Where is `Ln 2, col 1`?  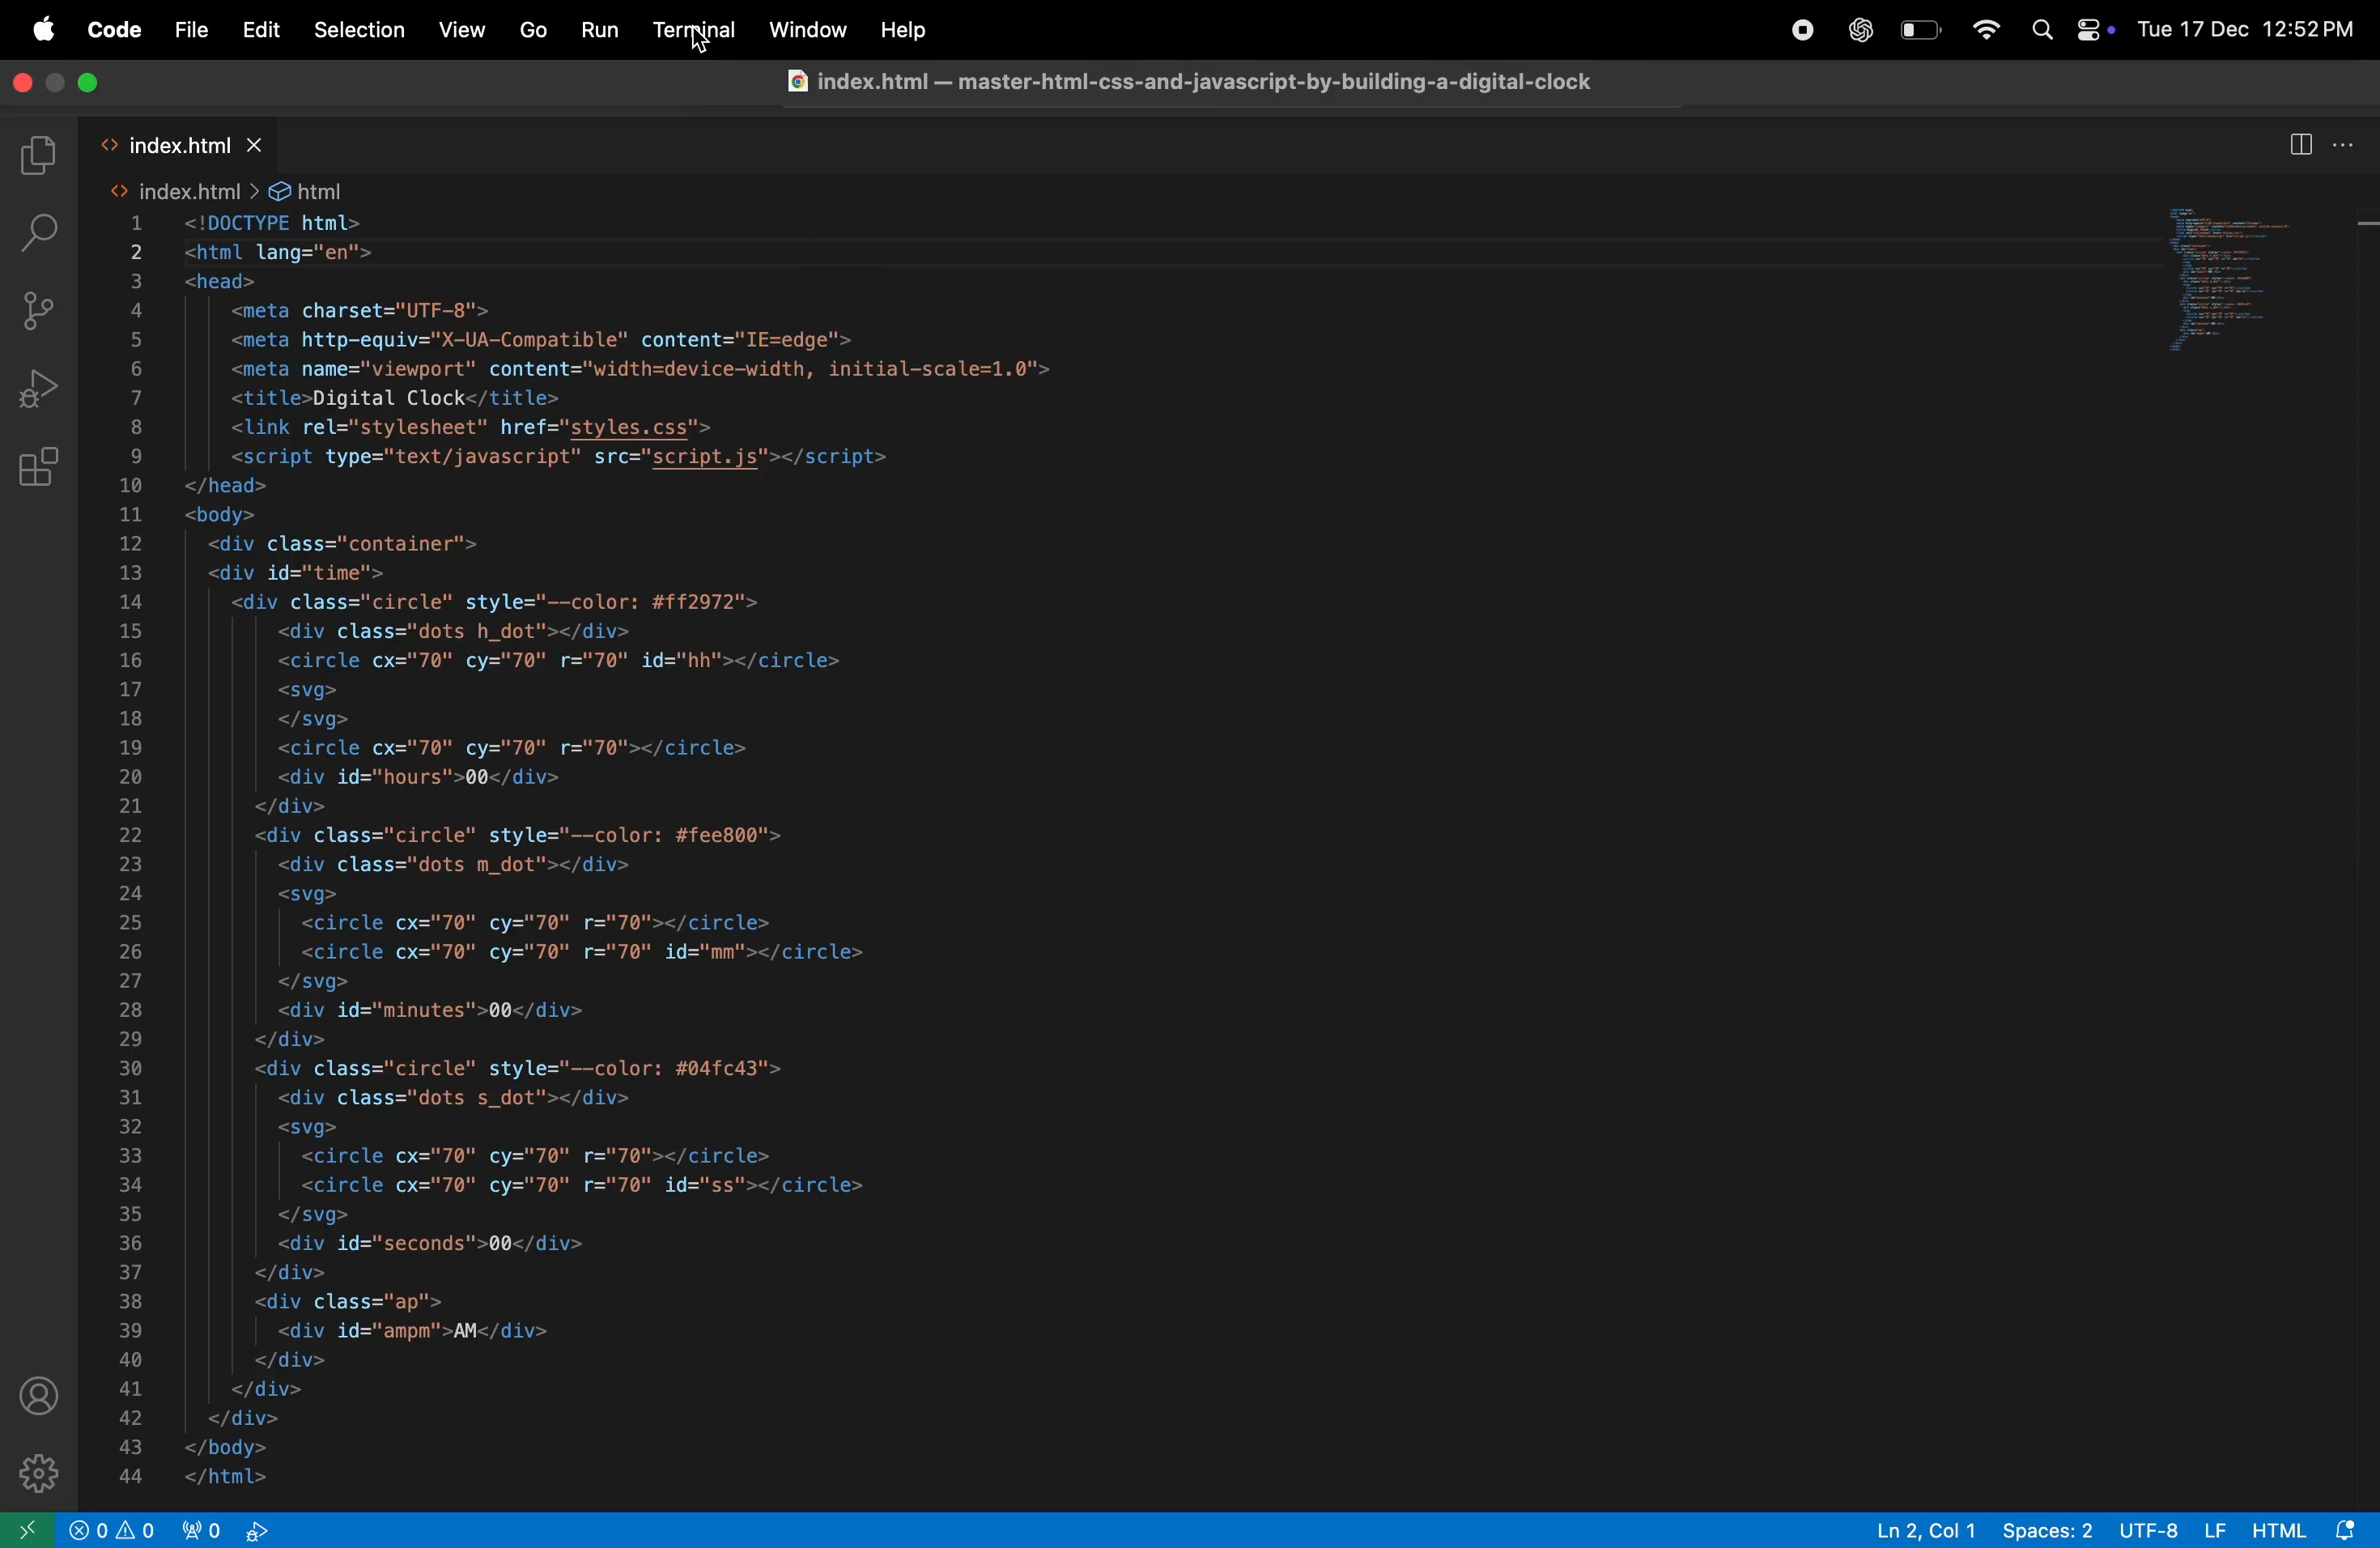
Ln 2, col 1 is located at coordinates (1925, 1529).